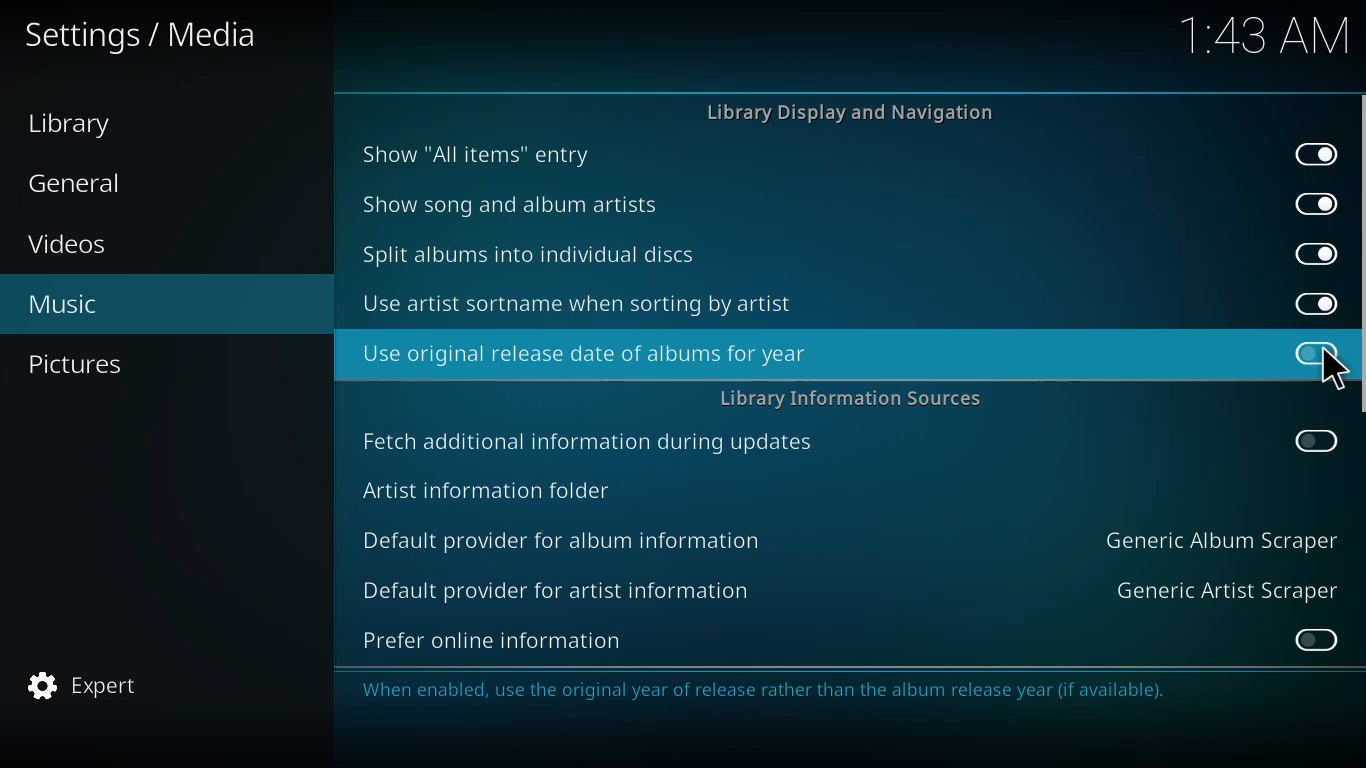 The image size is (1366, 768). I want to click on enabled, so click(1316, 152).